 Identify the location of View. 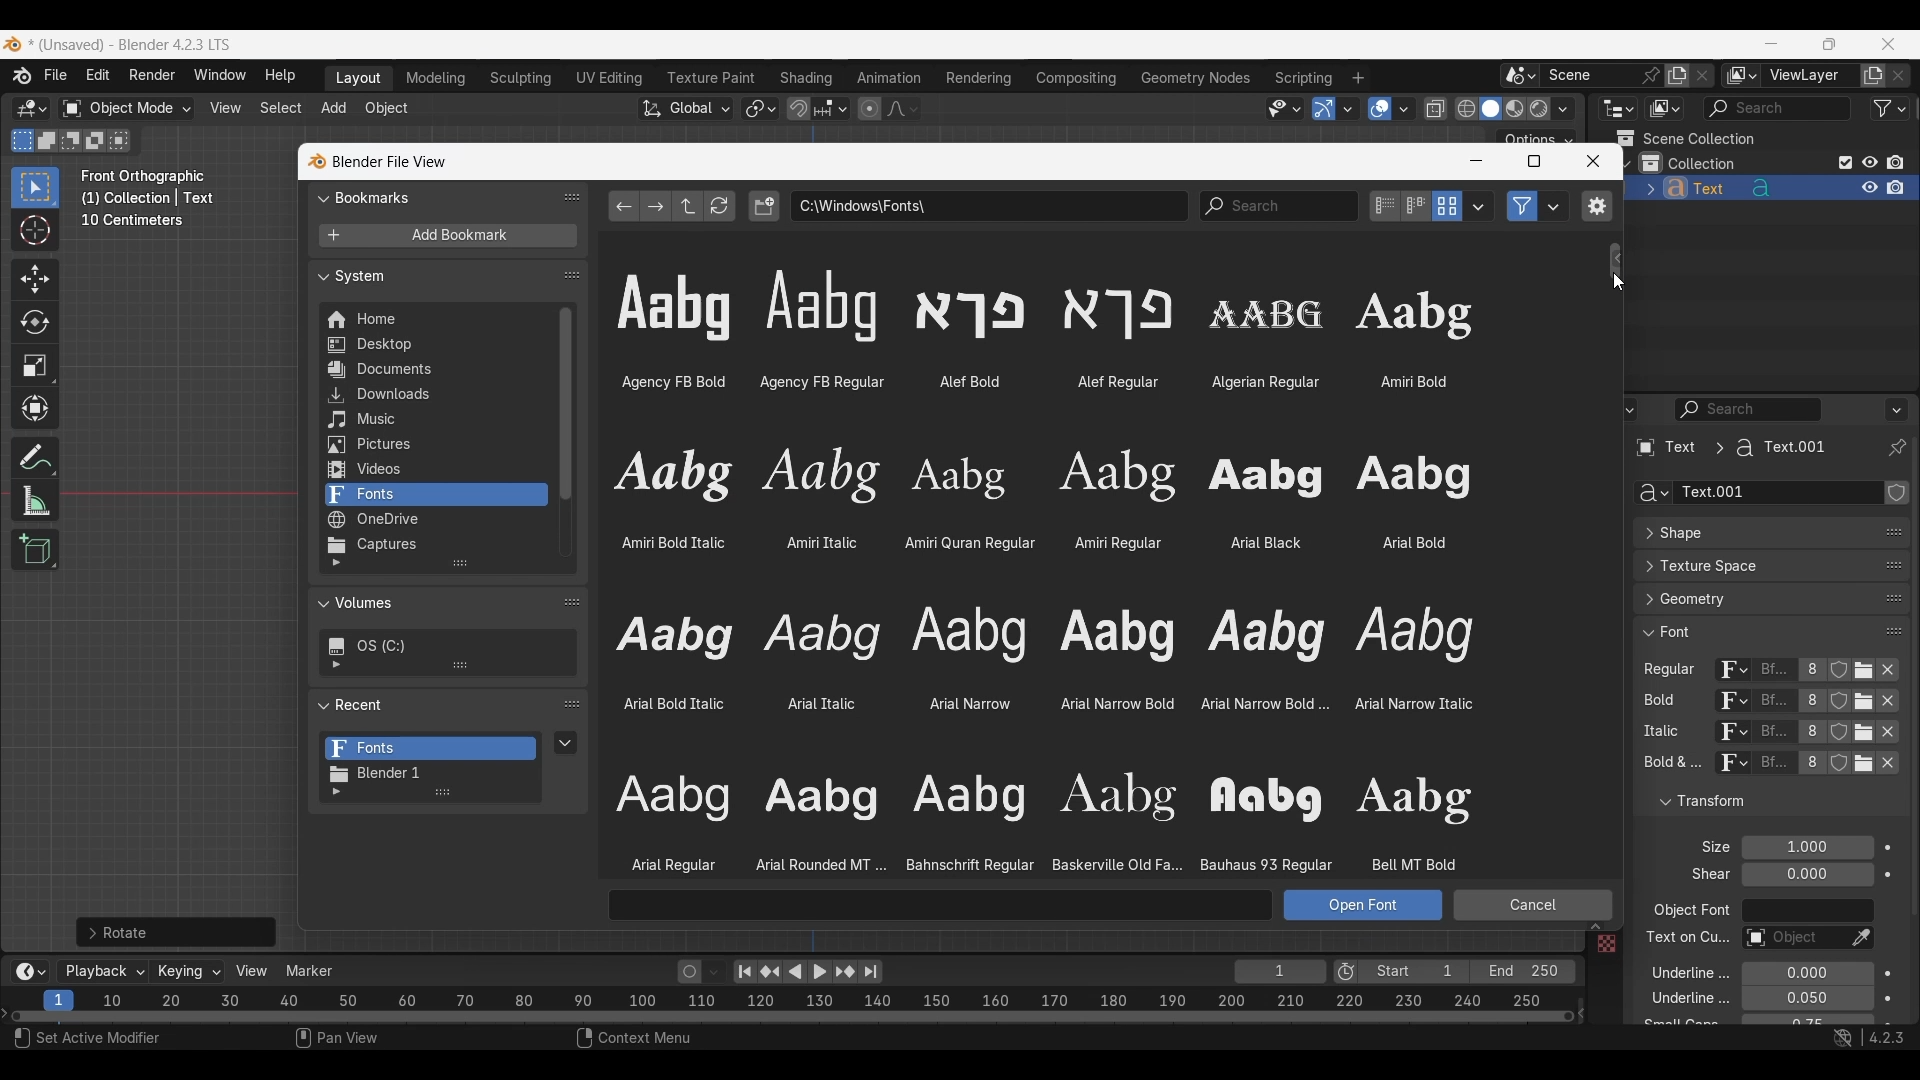
(252, 971).